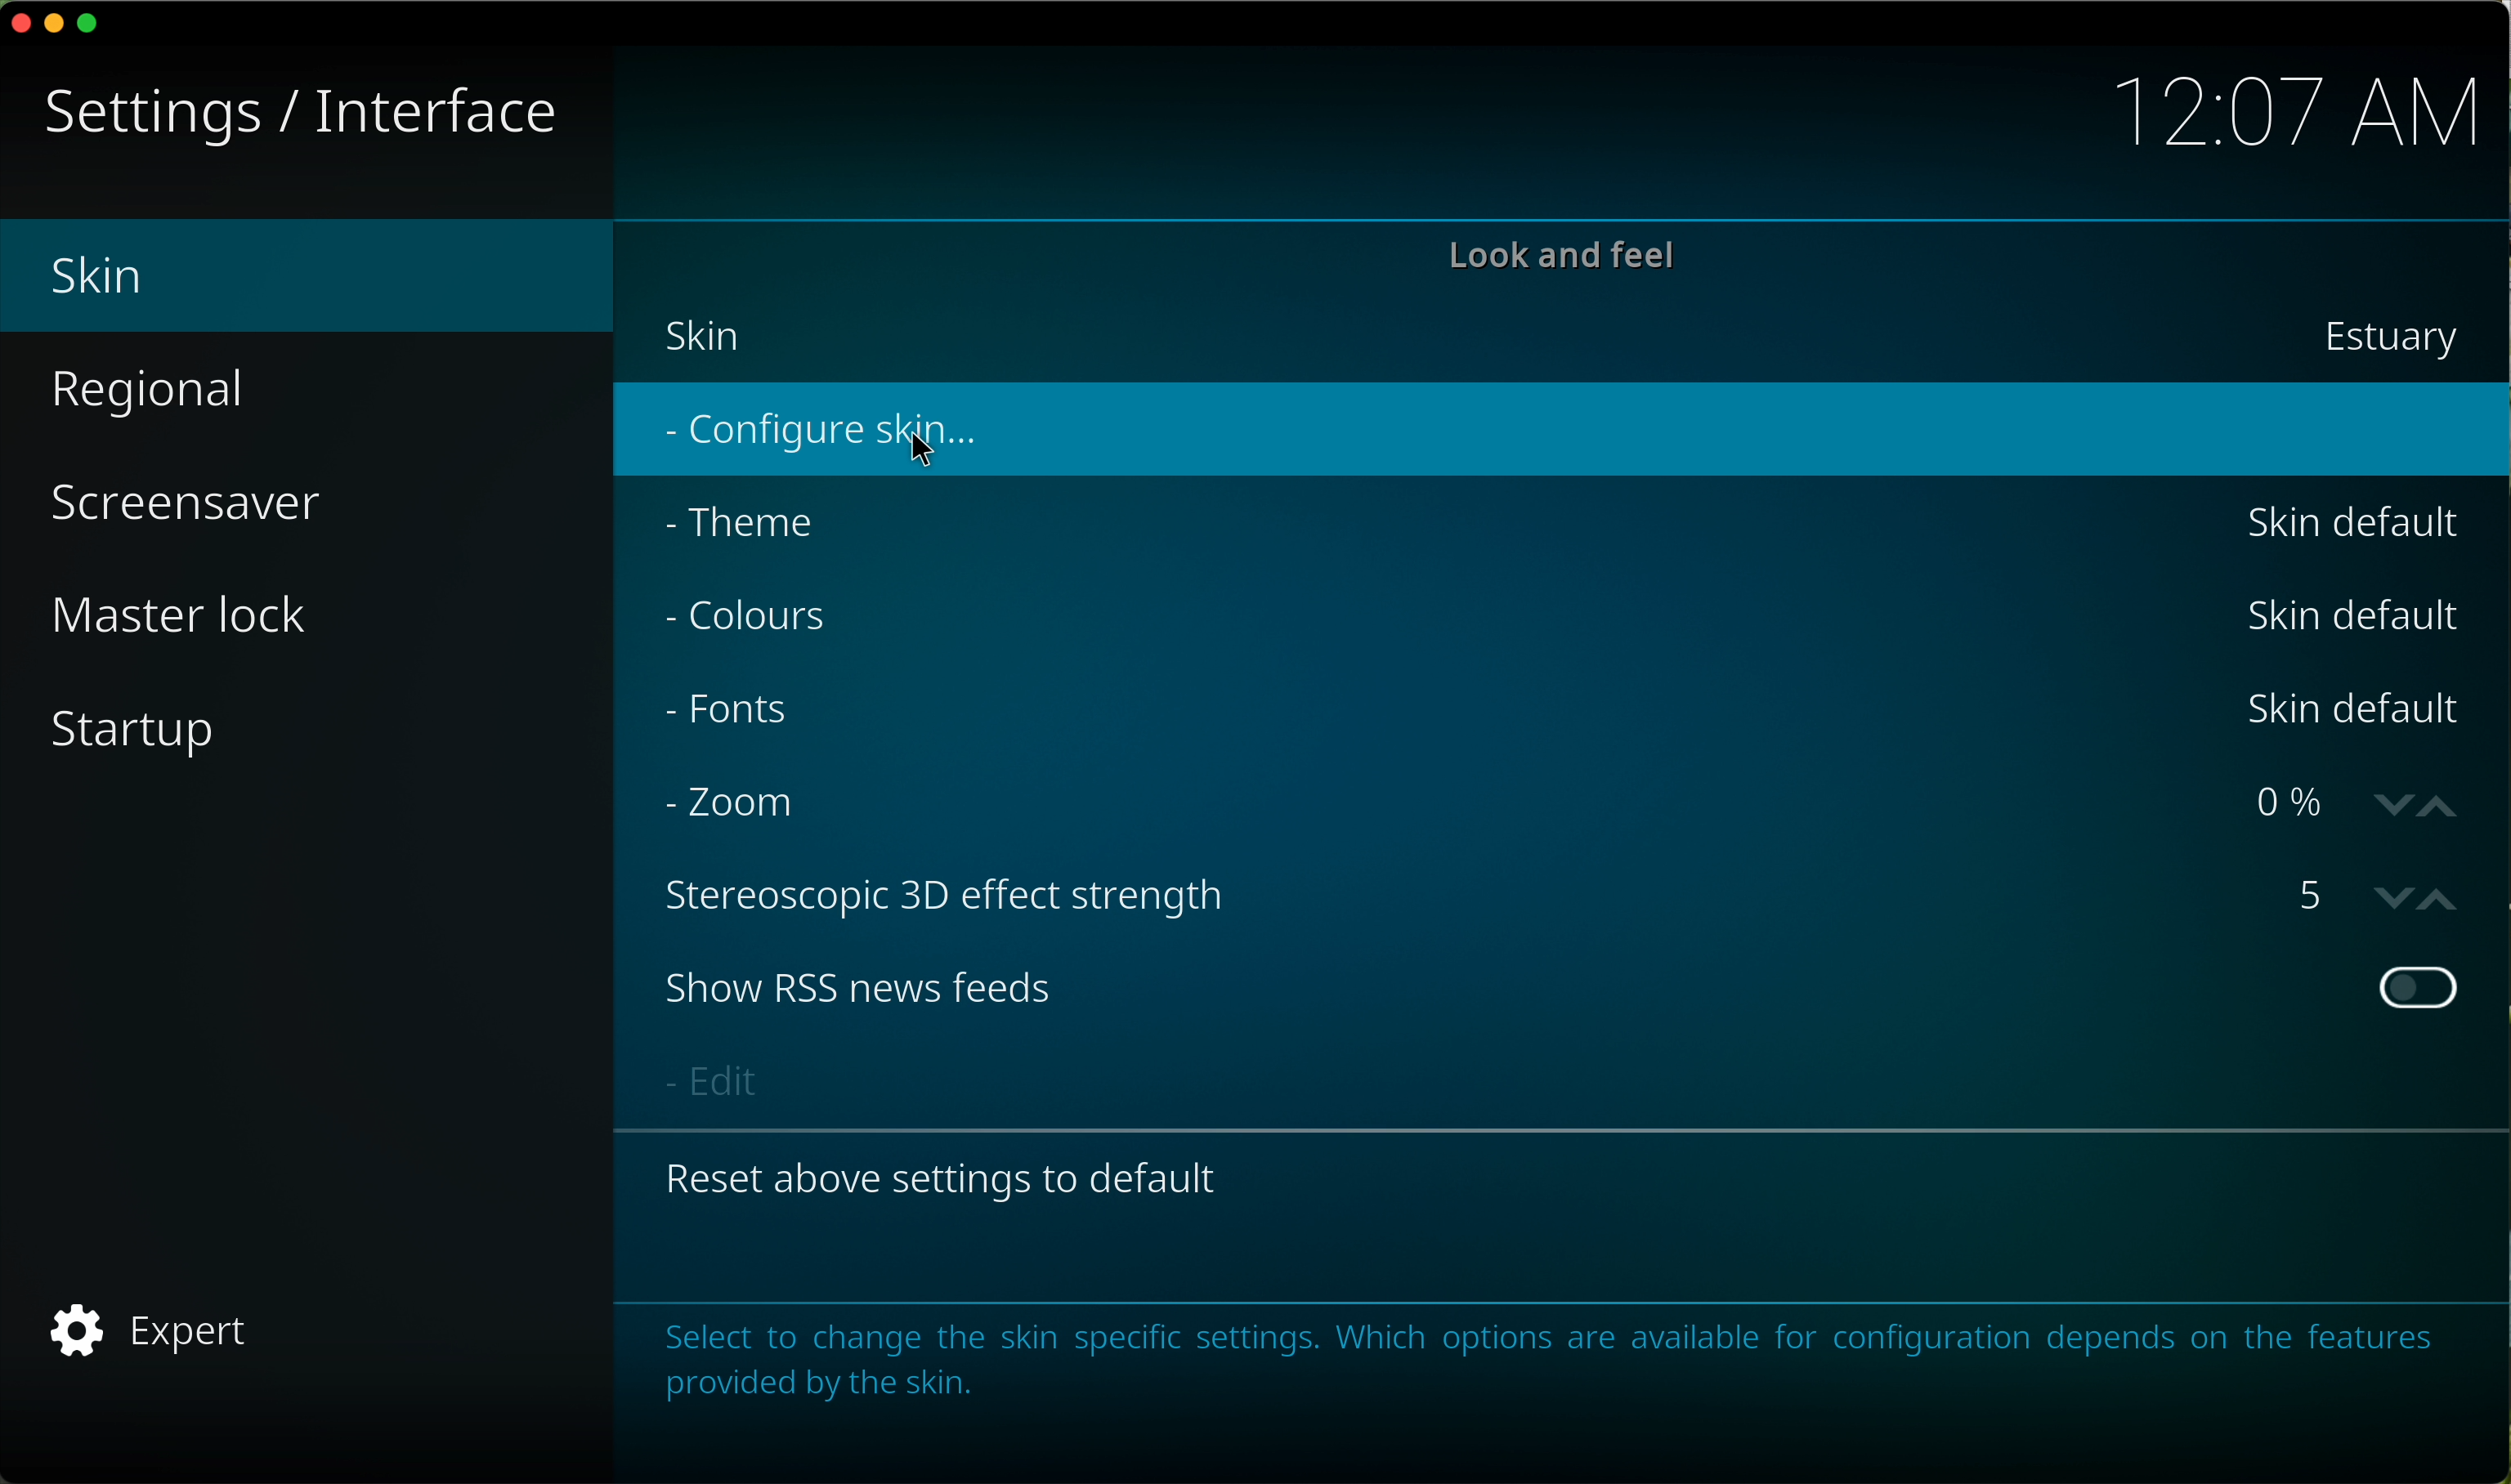 This screenshot has width=2511, height=1484. I want to click on arrows, so click(2418, 807).